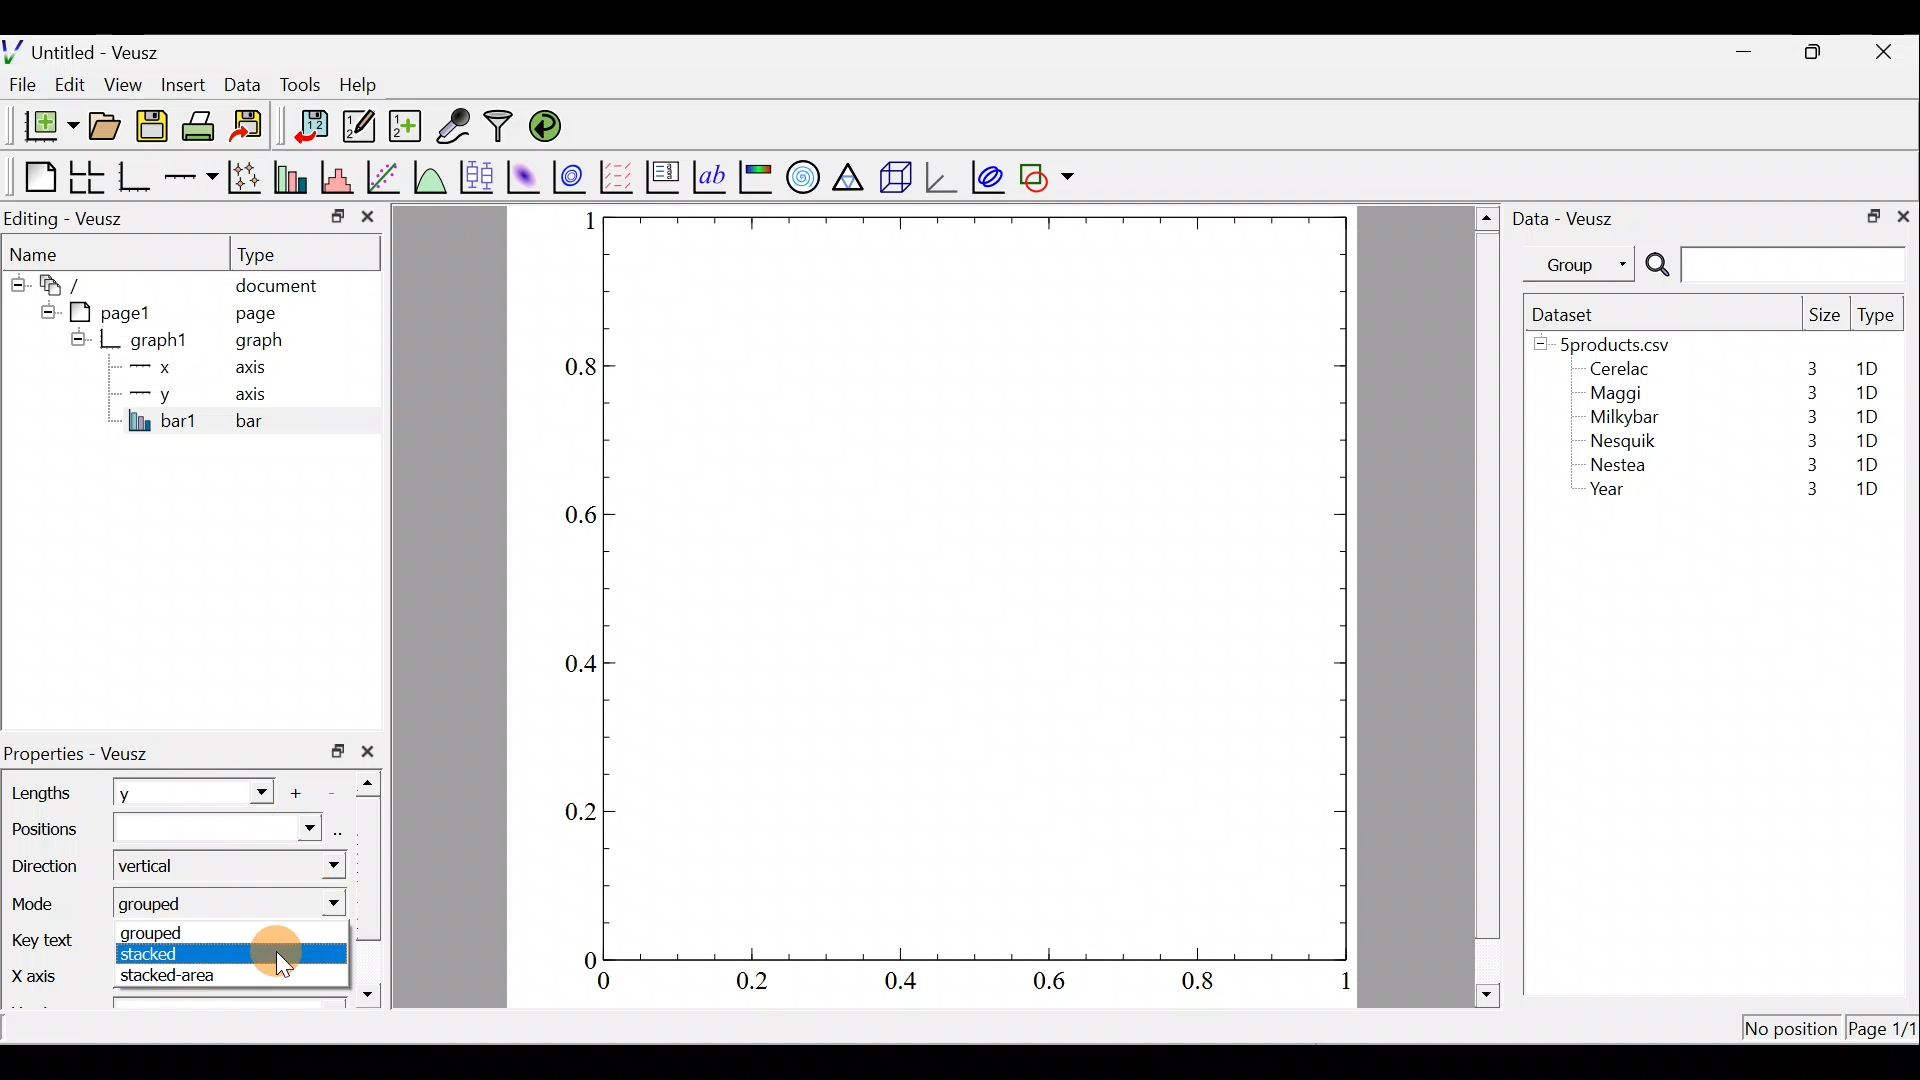 Image resolution: width=1920 pixels, height=1080 pixels. What do you see at coordinates (1202, 982) in the screenshot?
I see `0.8` at bounding box center [1202, 982].